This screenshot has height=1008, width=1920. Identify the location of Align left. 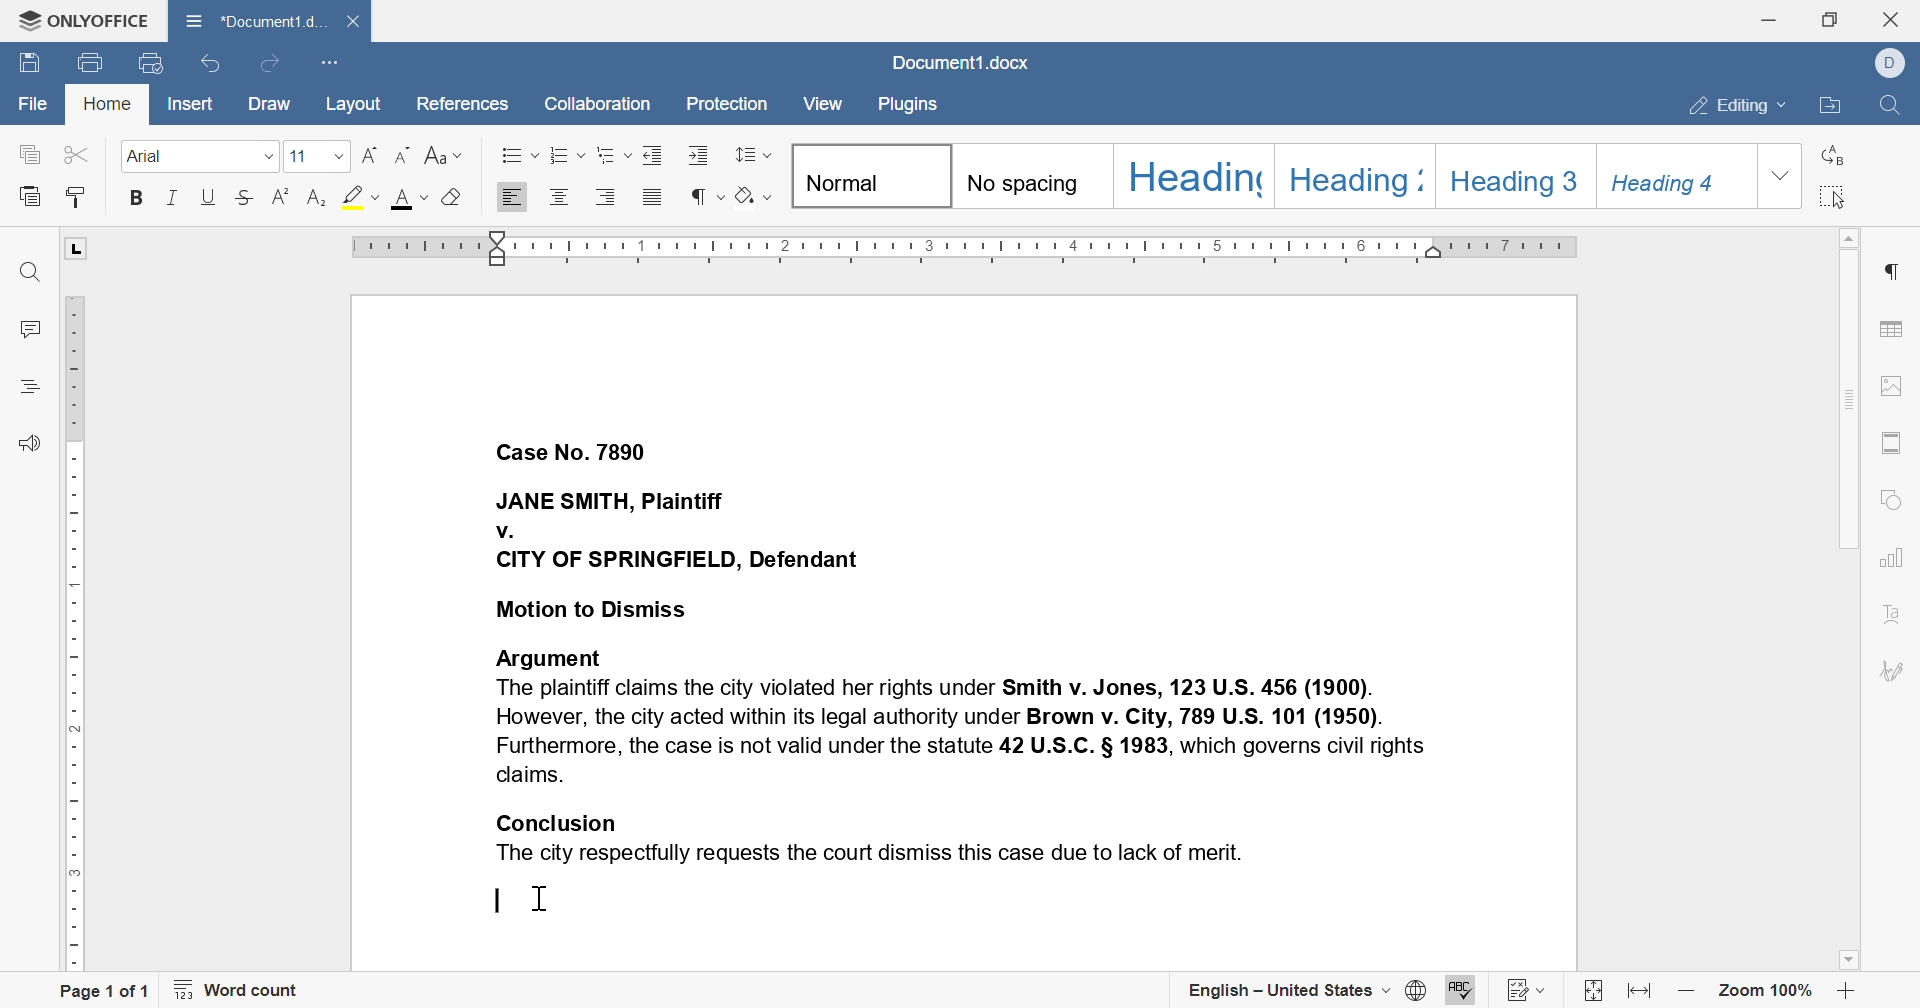
(607, 196).